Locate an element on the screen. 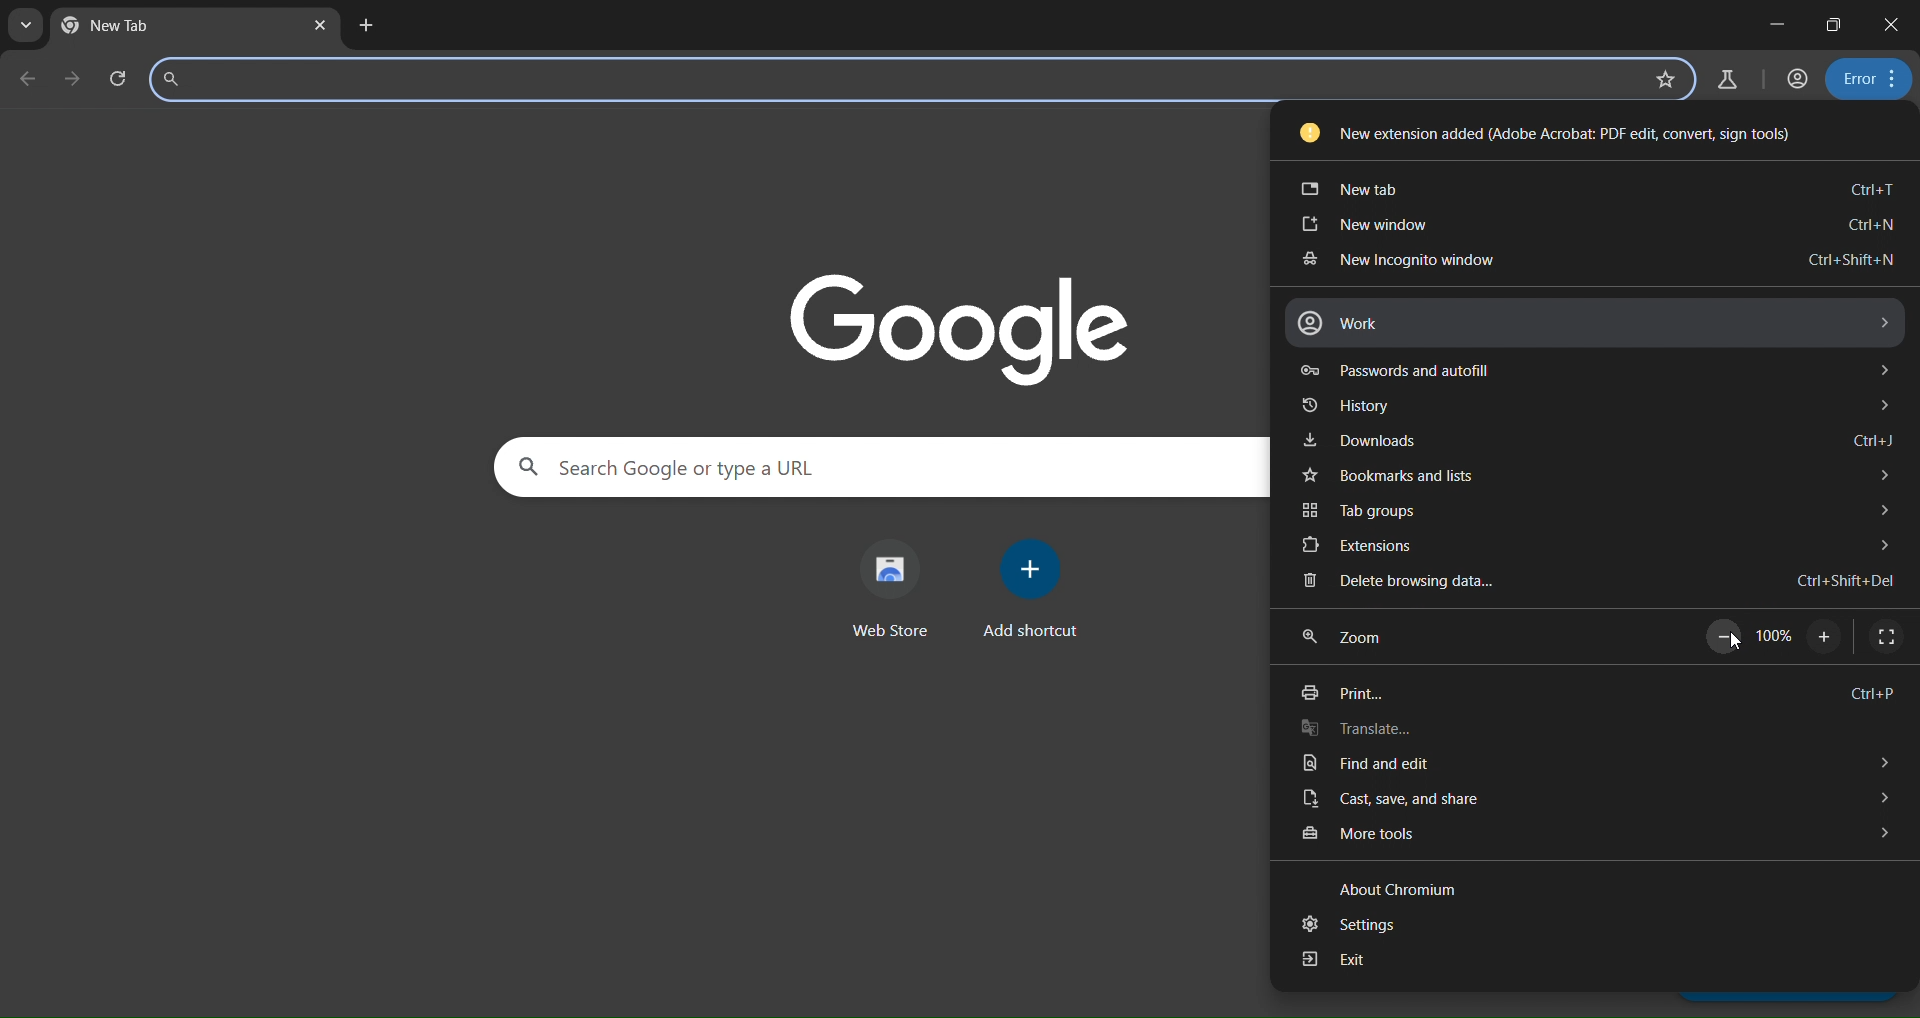 The image size is (1920, 1018). current tab is located at coordinates (119, 25).